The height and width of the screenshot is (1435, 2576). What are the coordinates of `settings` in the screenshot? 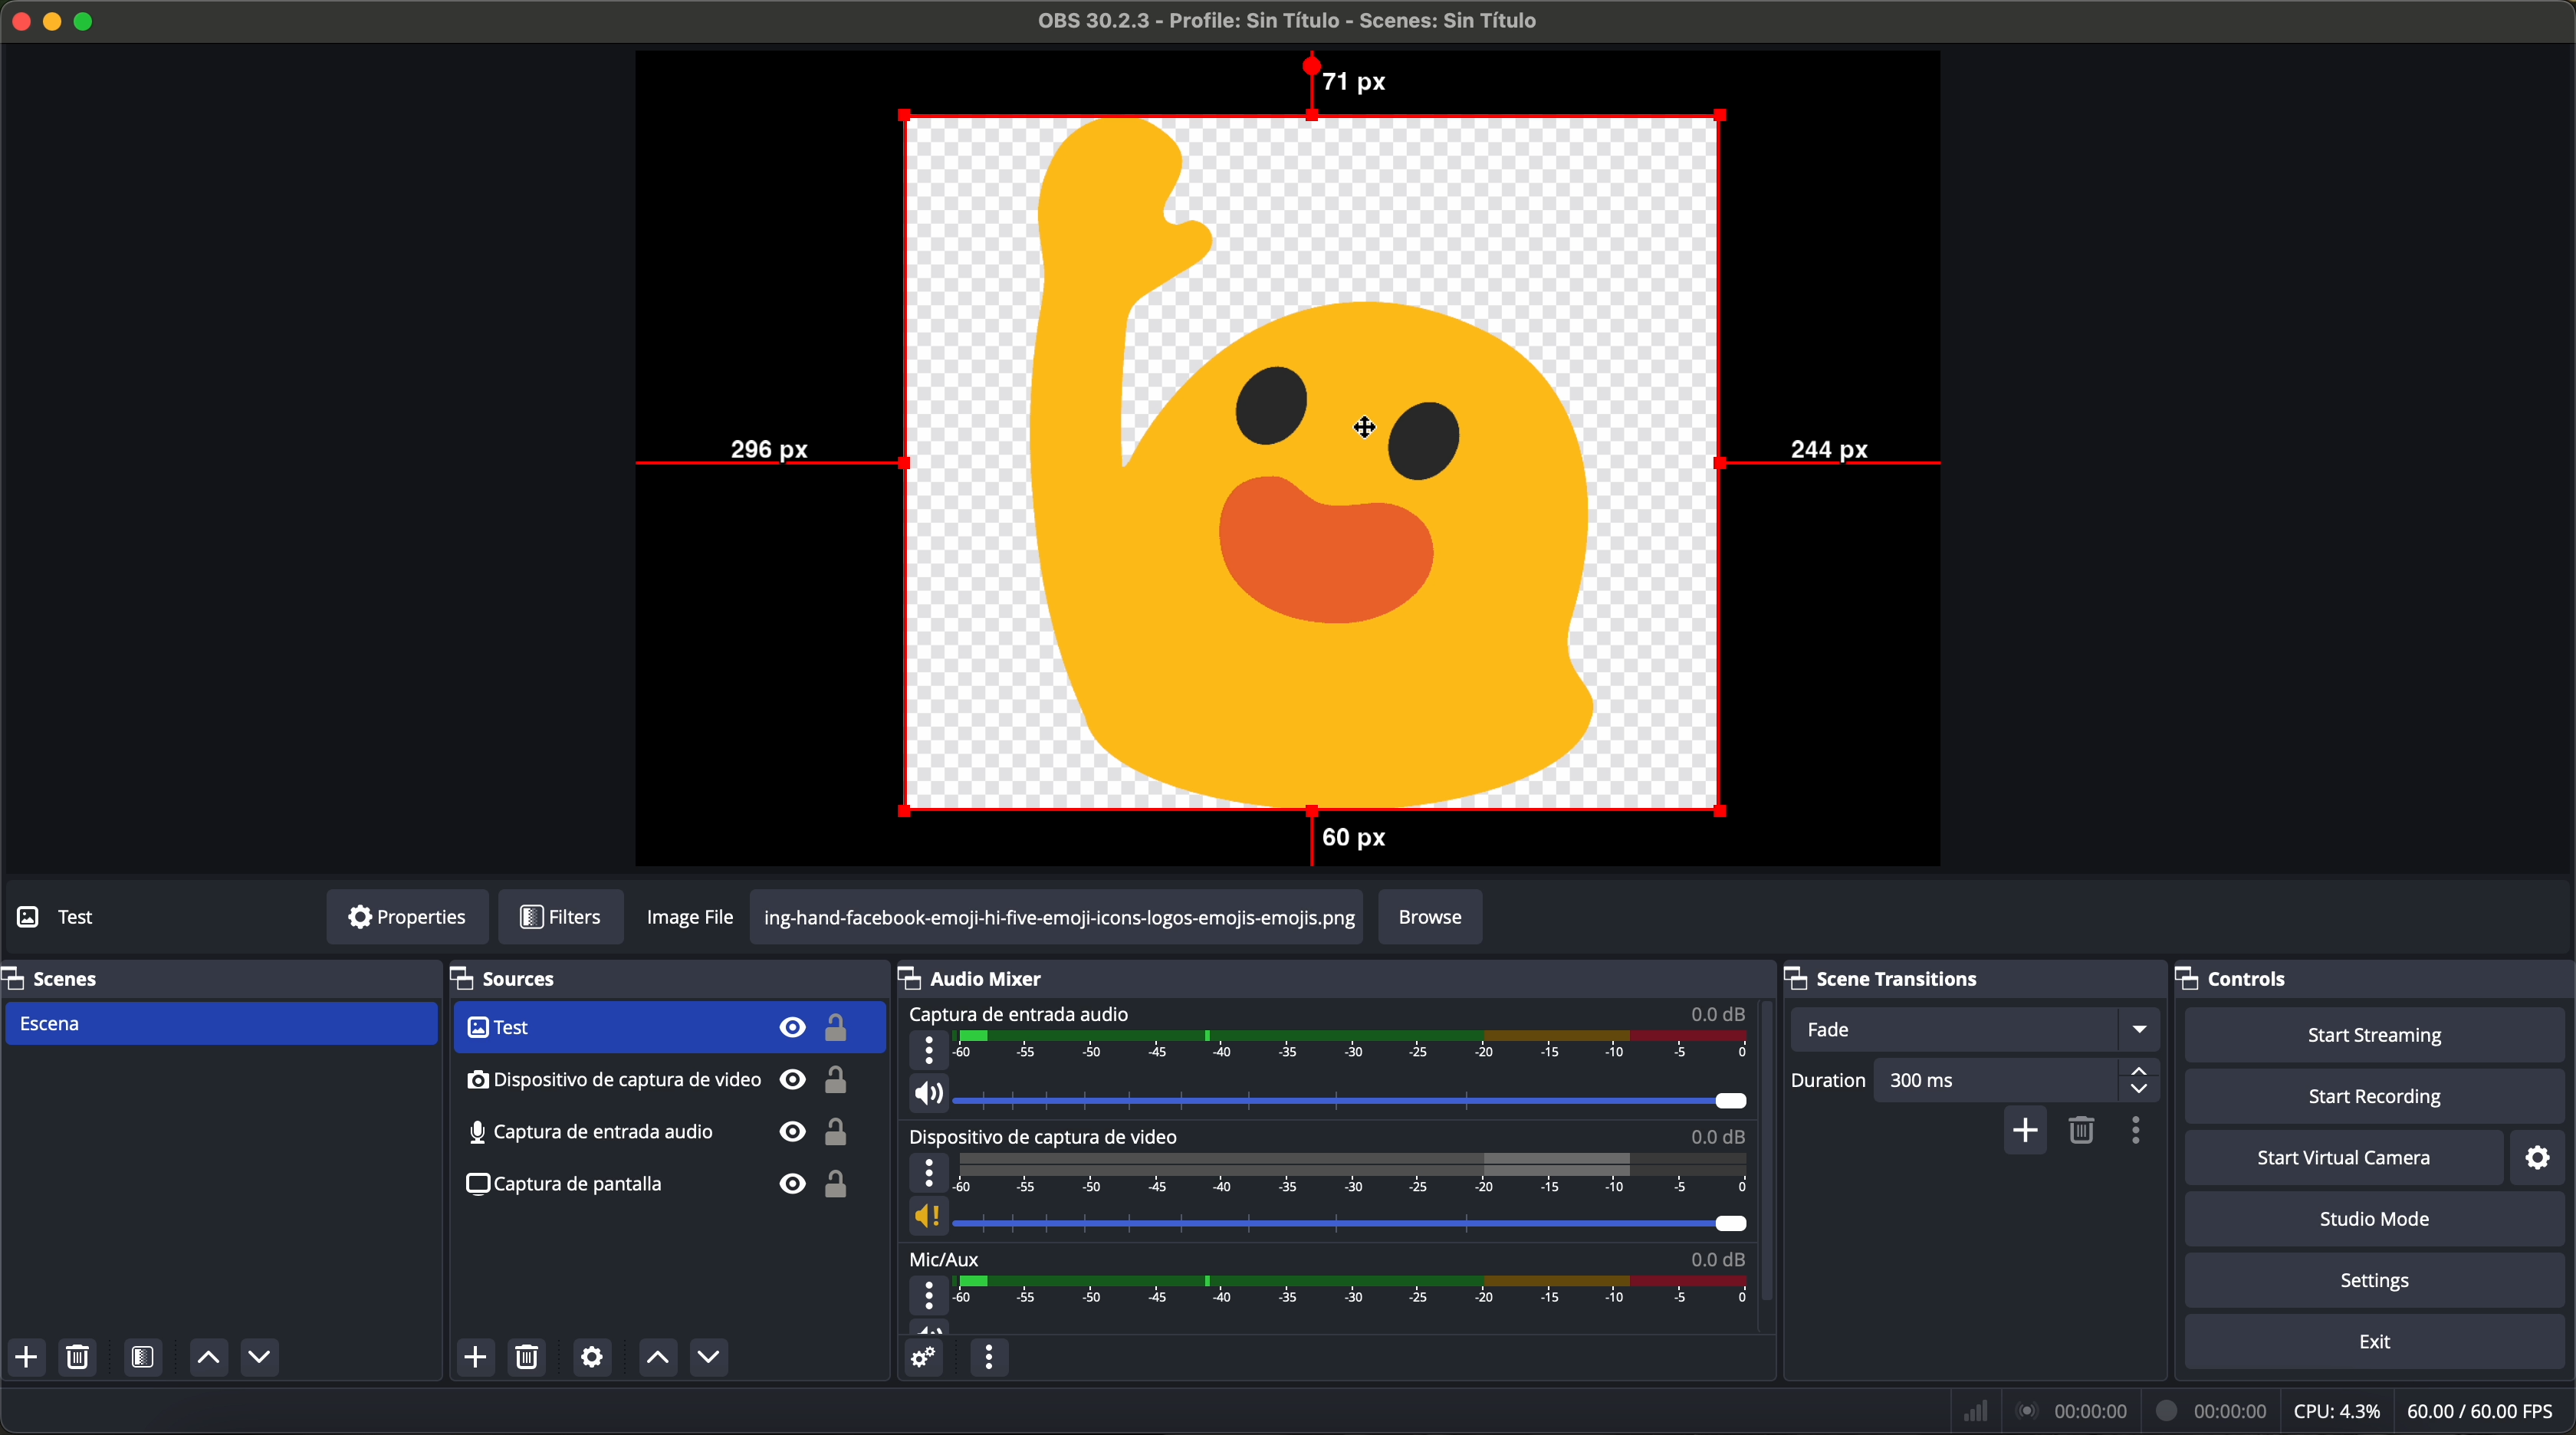 It's located at (2547, 1156).